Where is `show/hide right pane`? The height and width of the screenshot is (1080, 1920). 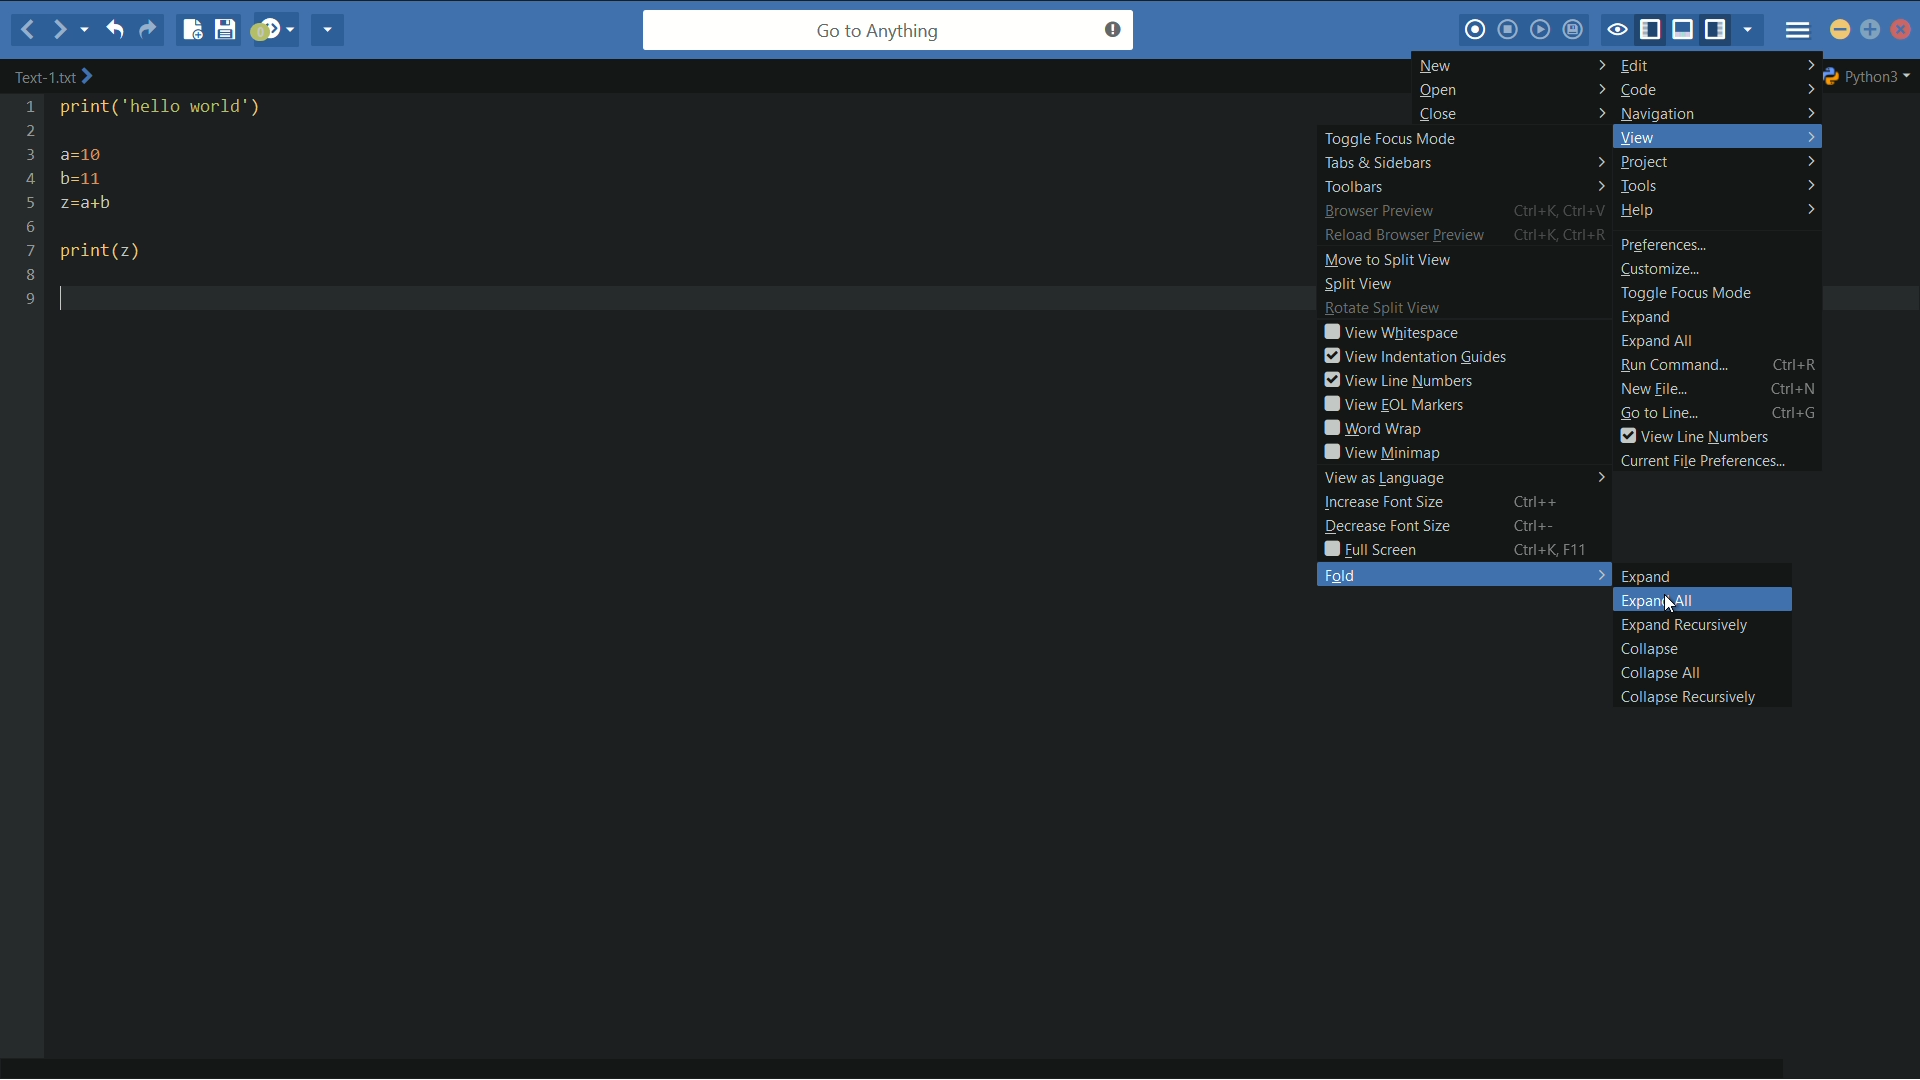 show/hide right pane is located at coordinates (1721, 31).